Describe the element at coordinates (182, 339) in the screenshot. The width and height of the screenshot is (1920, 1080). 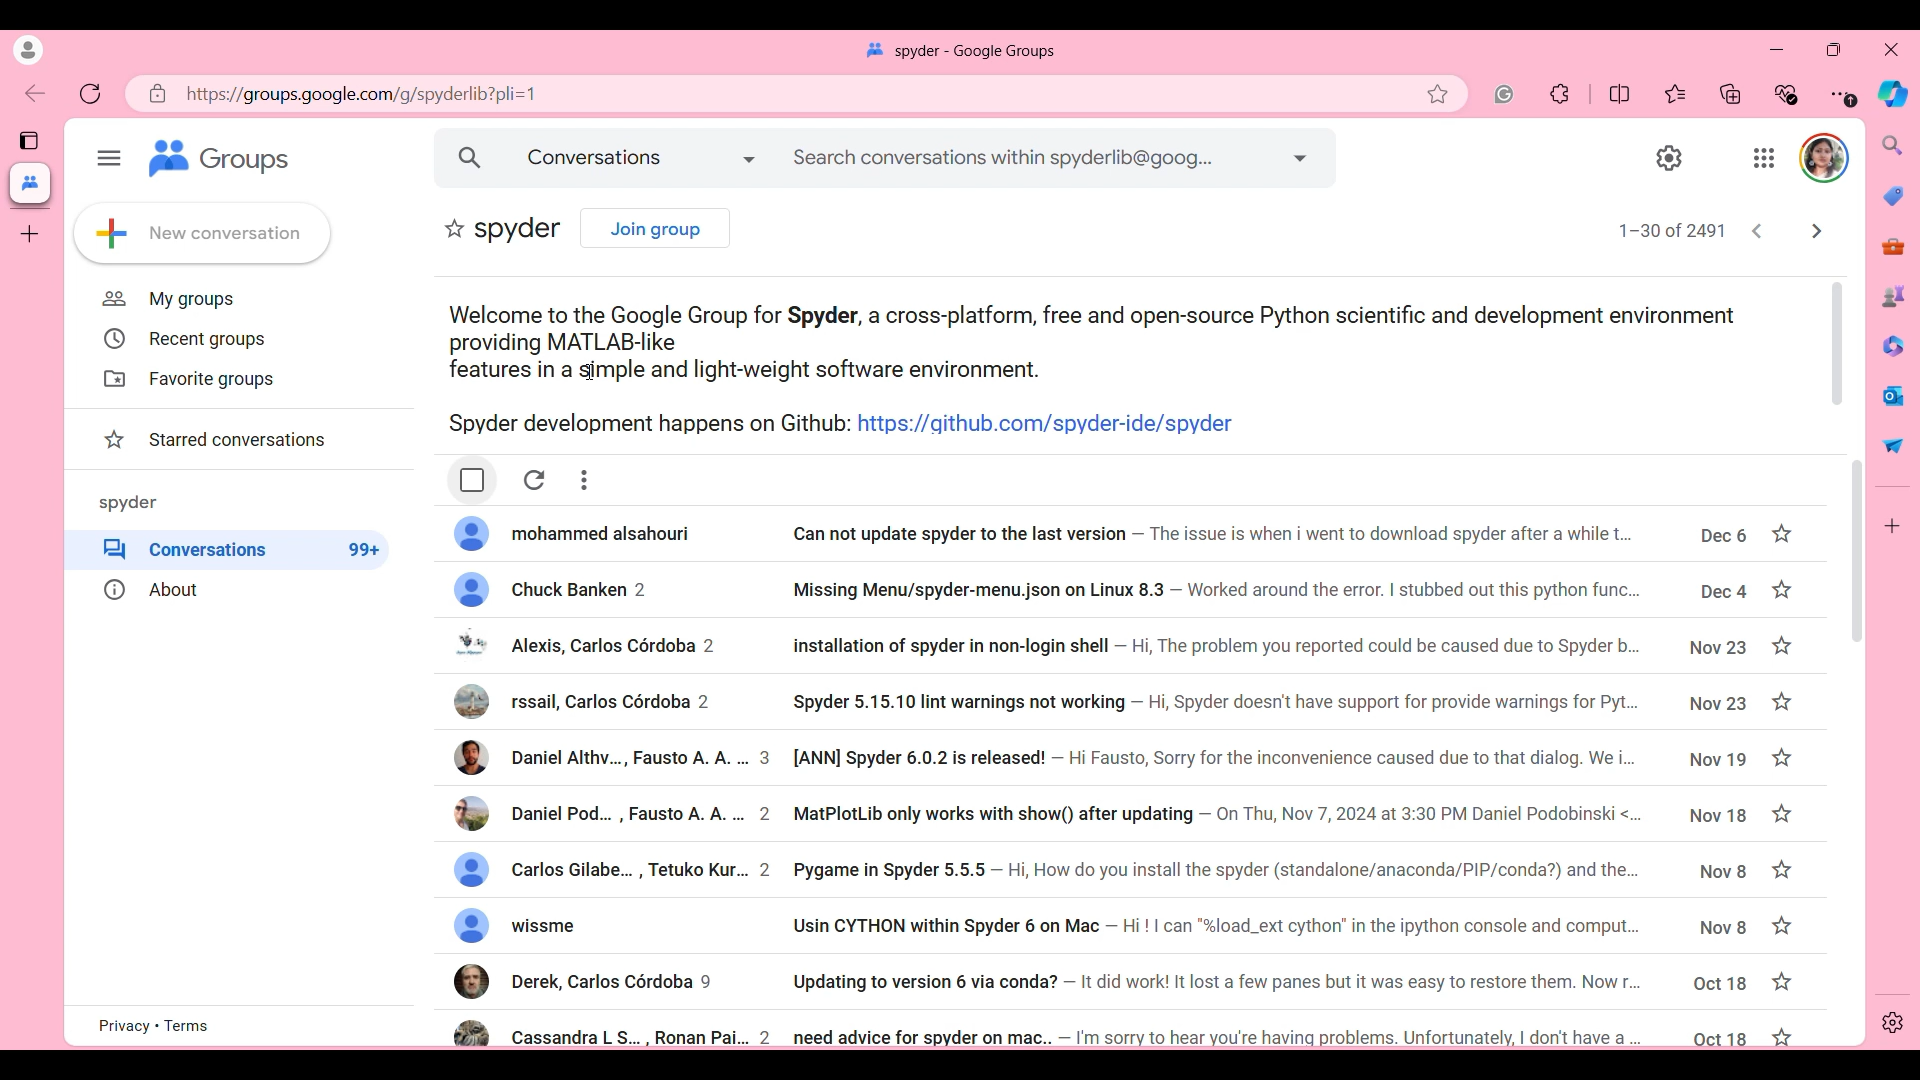
I see `Recent groups` at that location.